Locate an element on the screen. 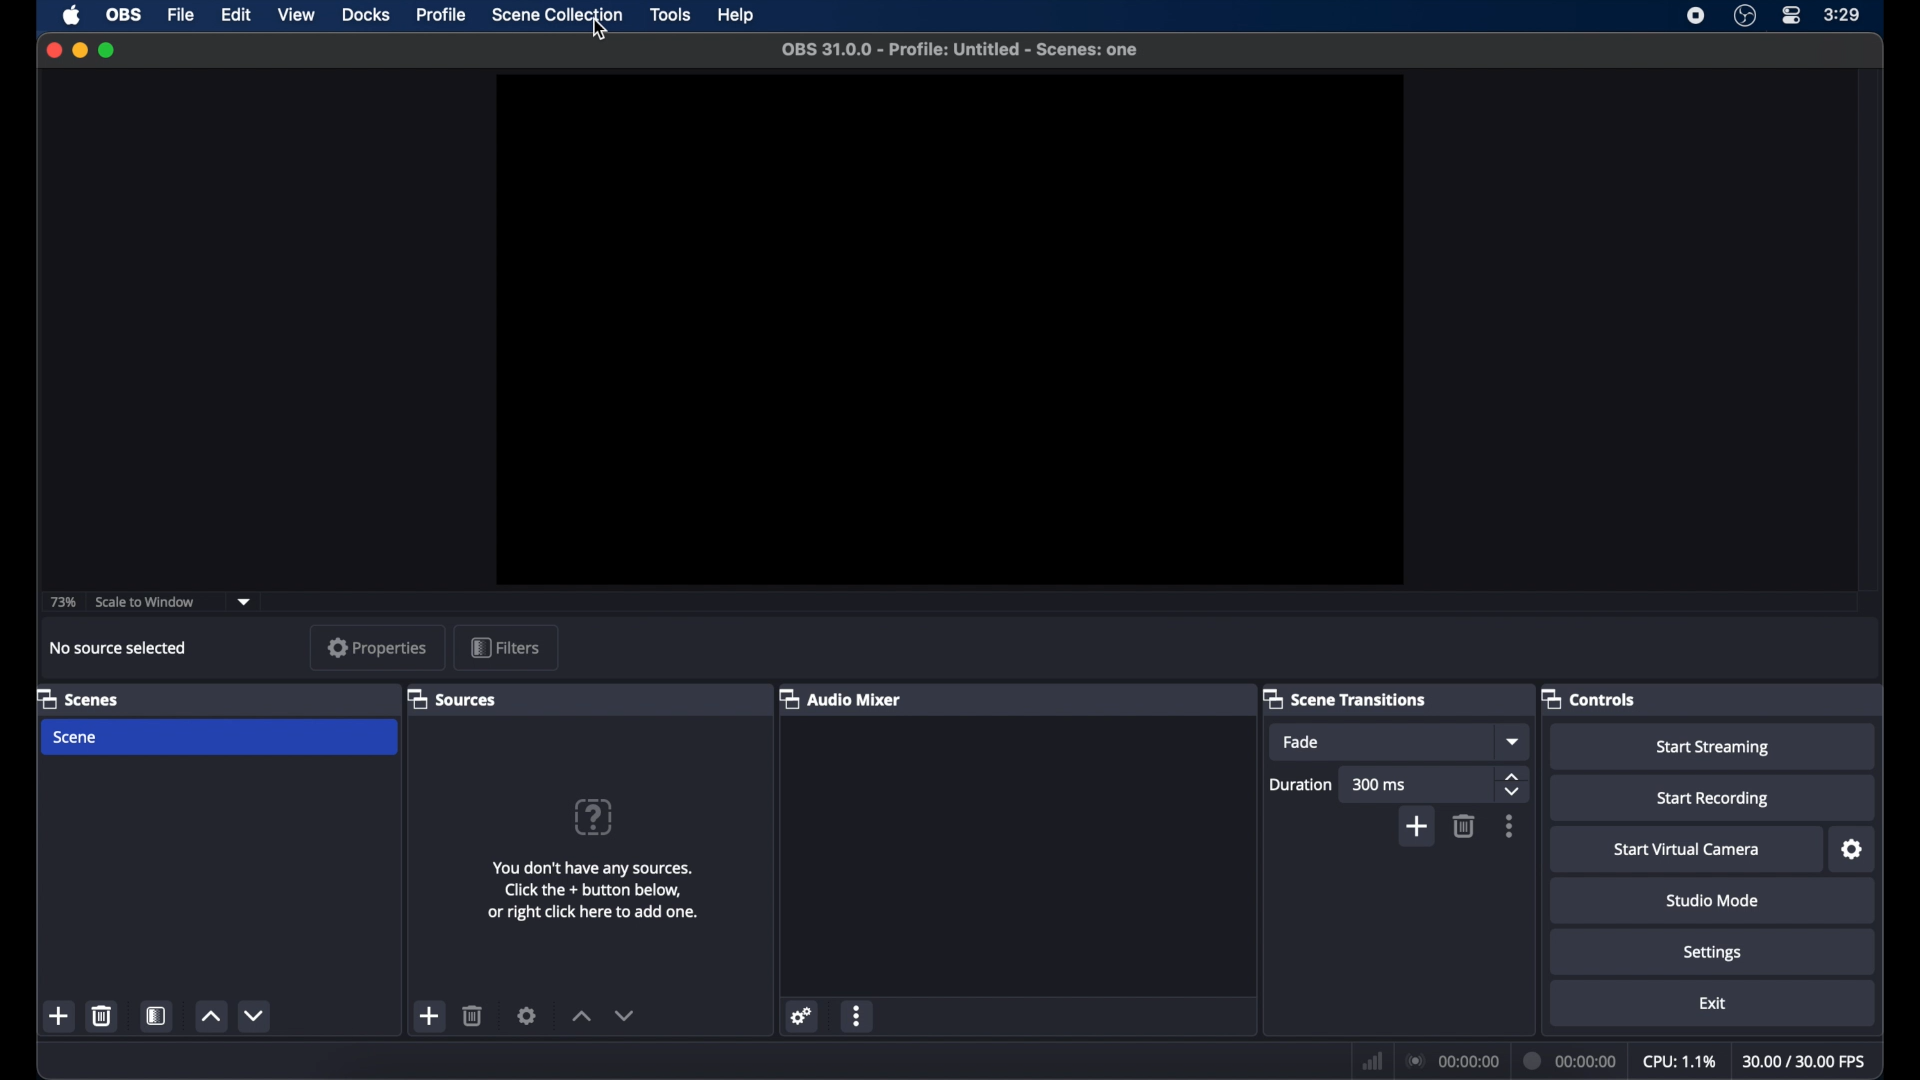  network is located at coordinates (1370, 1058).